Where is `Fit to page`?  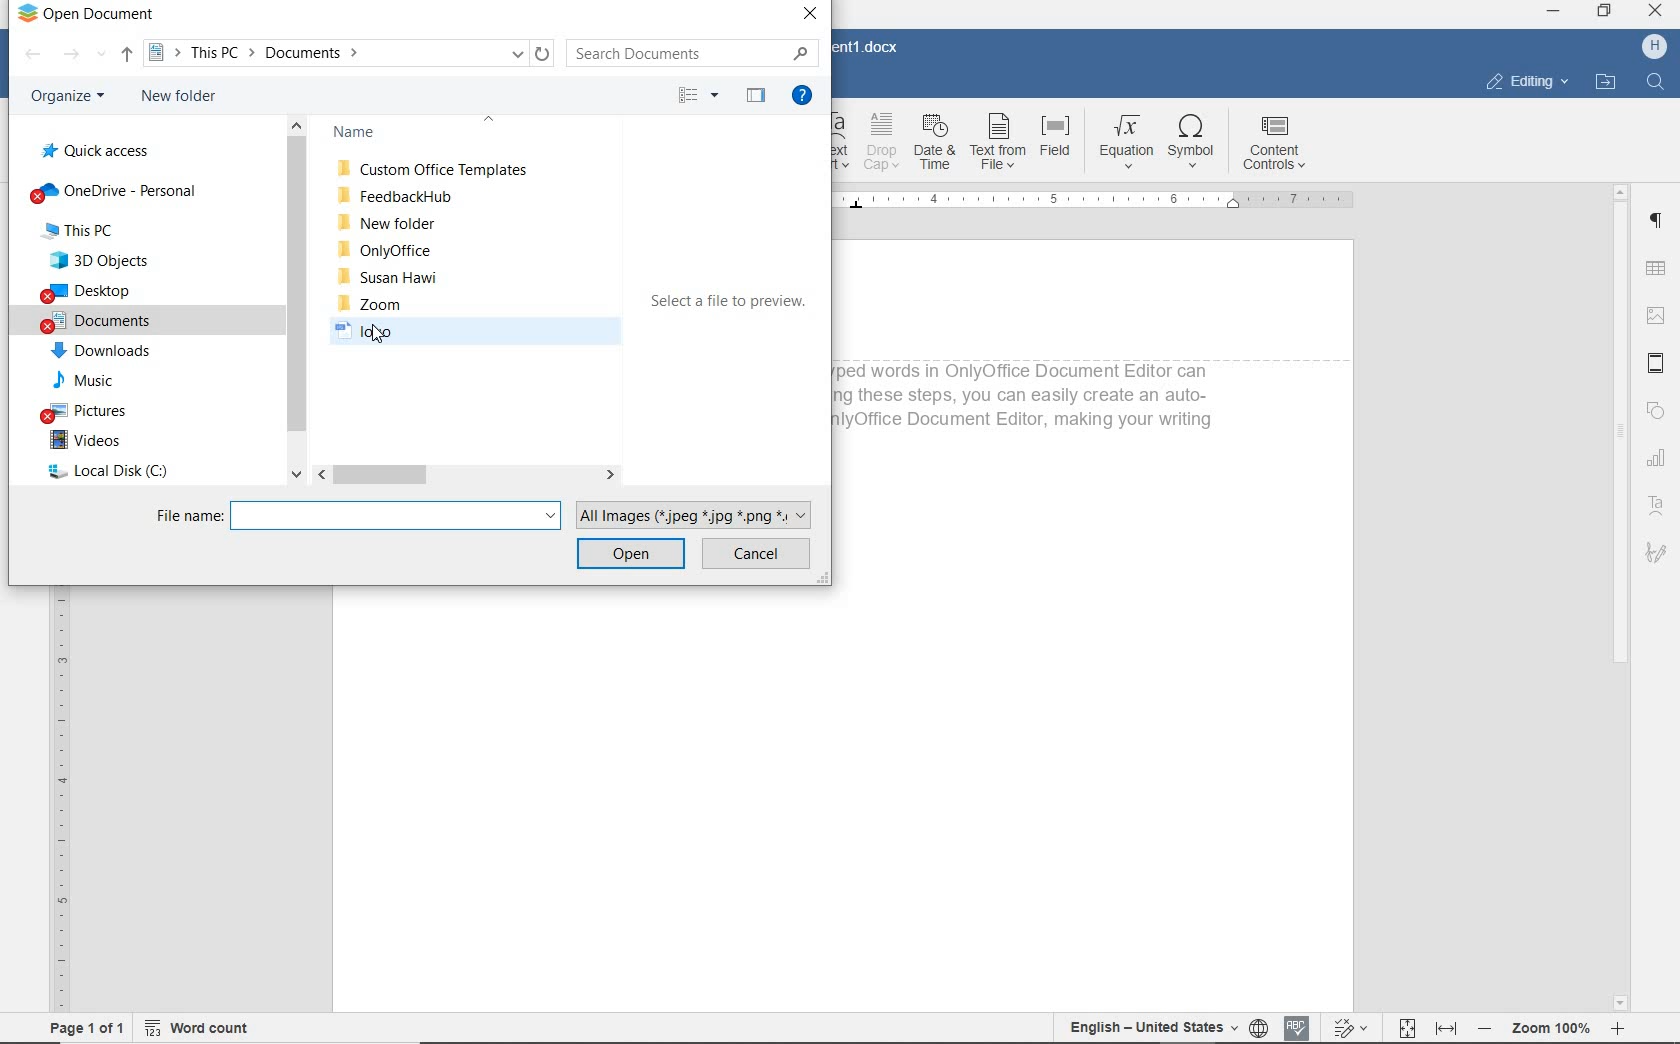 Fit to page is located at coordinates (1405, 1027).